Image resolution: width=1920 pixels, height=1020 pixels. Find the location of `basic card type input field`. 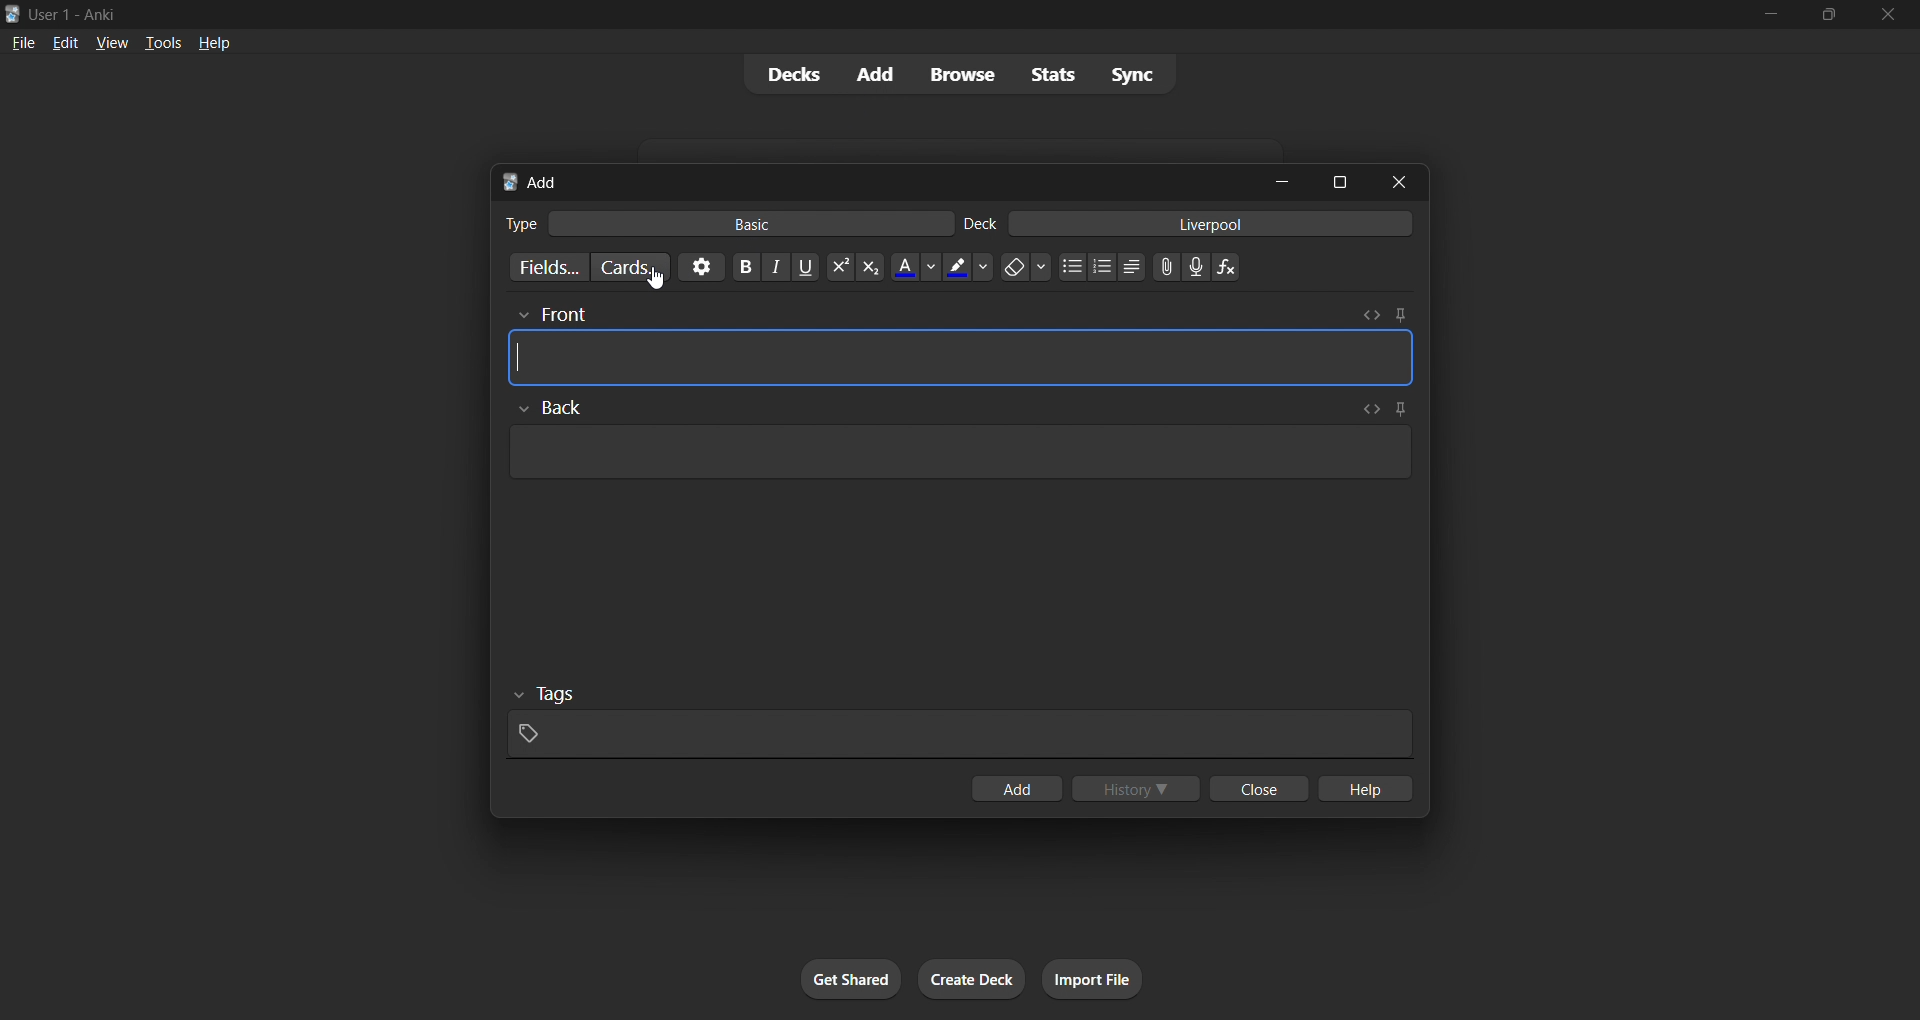

basic card type input field is located at coordinates (730, 223).